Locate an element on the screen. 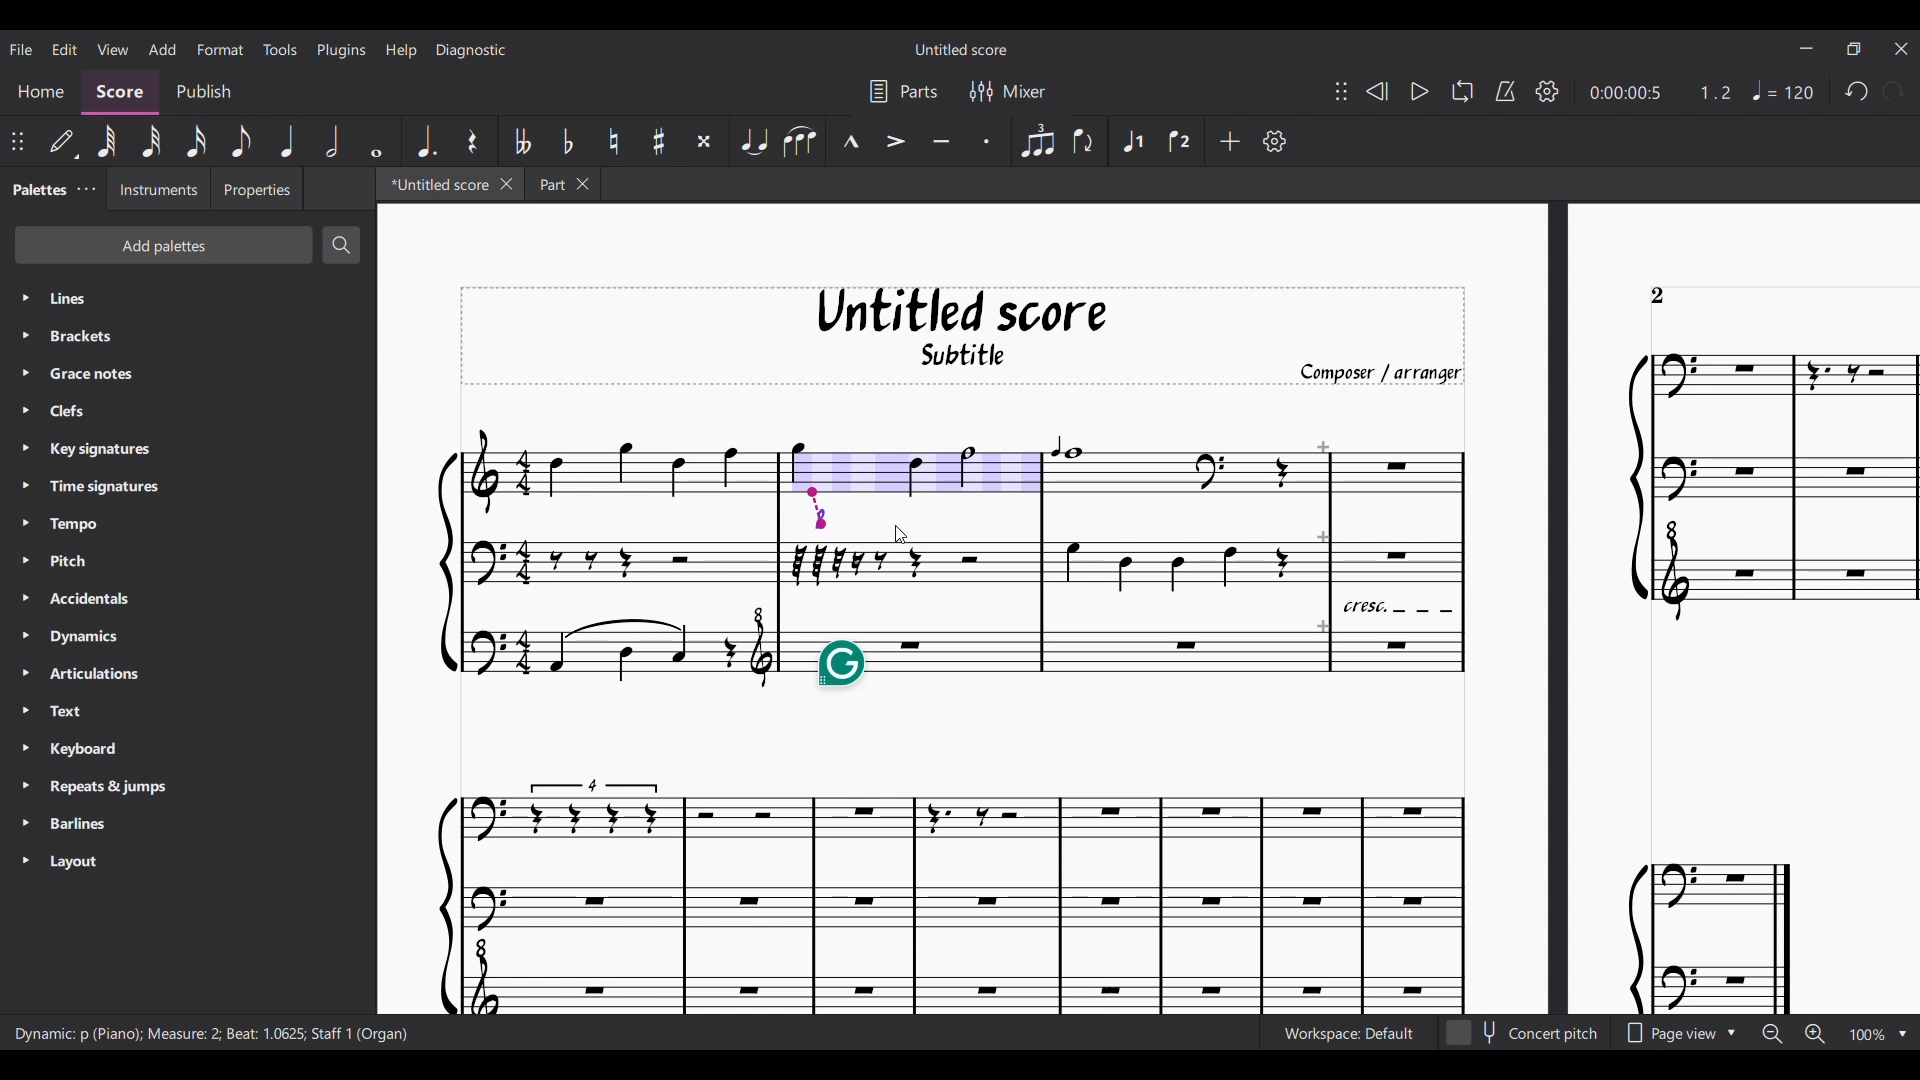 Image resolution: width=1920 pixels, height=1080 pixels. Plugins menu is located at coordinates (342, 50).